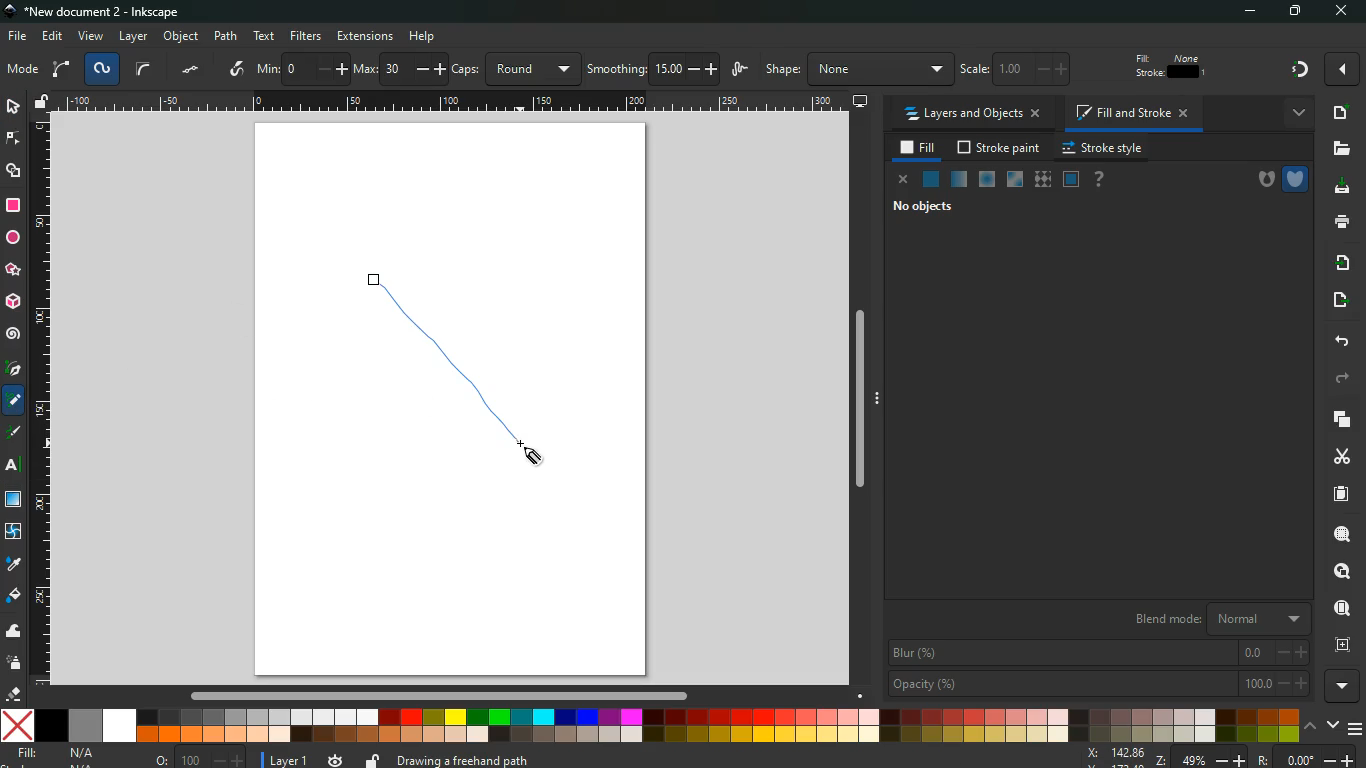 This screenshot has height=768, width=1366. I want to click on extensions, so click(365, 35).